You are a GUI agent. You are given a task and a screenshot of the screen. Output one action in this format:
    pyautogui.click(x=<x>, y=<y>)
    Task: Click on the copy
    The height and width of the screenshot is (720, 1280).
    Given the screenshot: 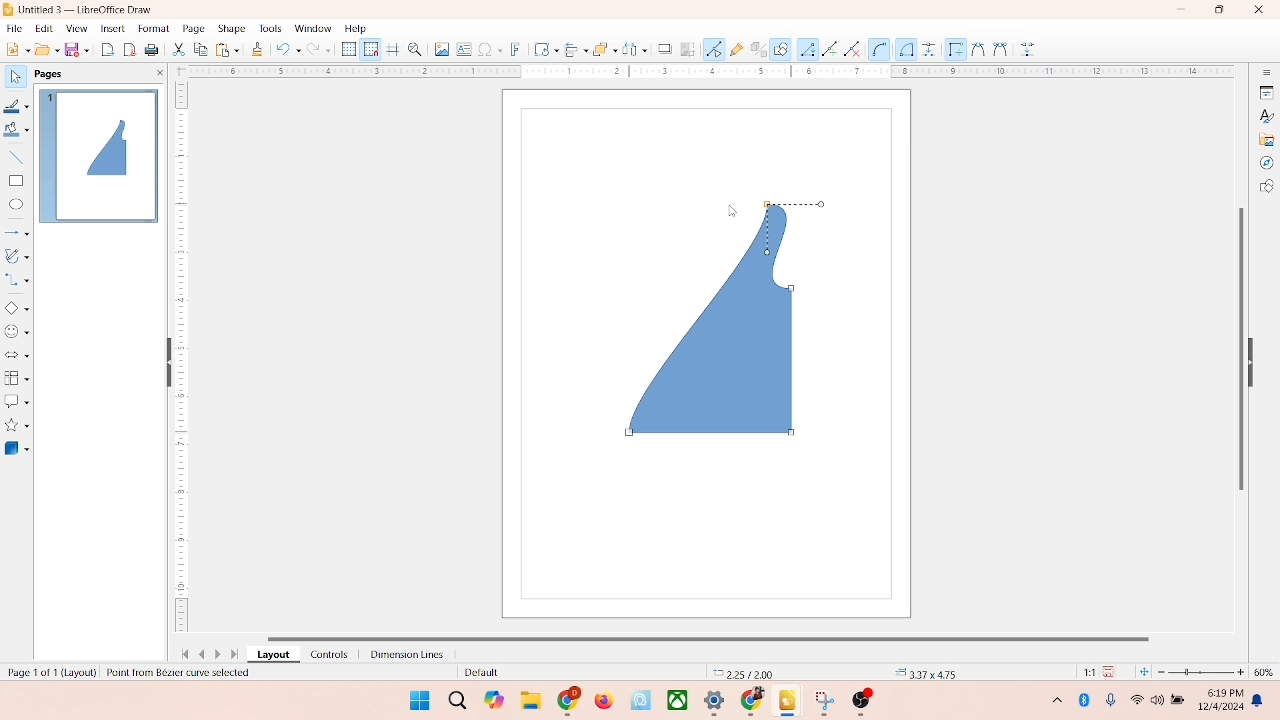 What is the action you would take?
    pyautogui.click(x=200, y=51)
    